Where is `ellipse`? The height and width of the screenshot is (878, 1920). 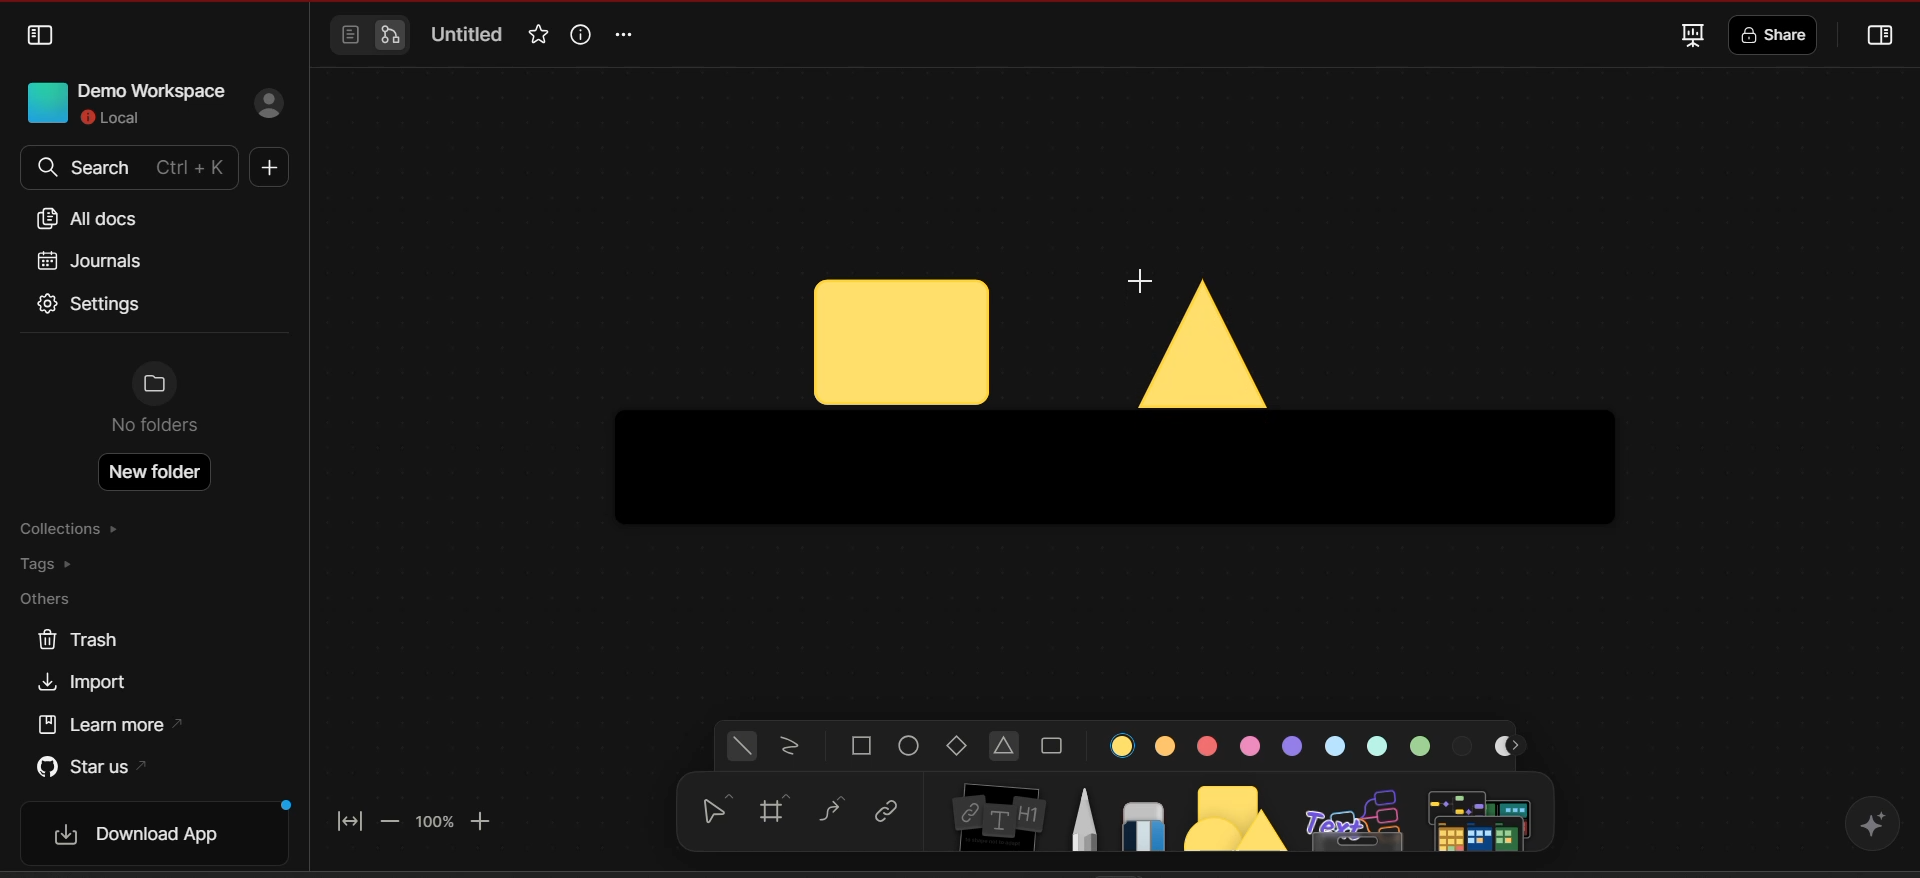
ellipse is located at coordinates (911, 746).